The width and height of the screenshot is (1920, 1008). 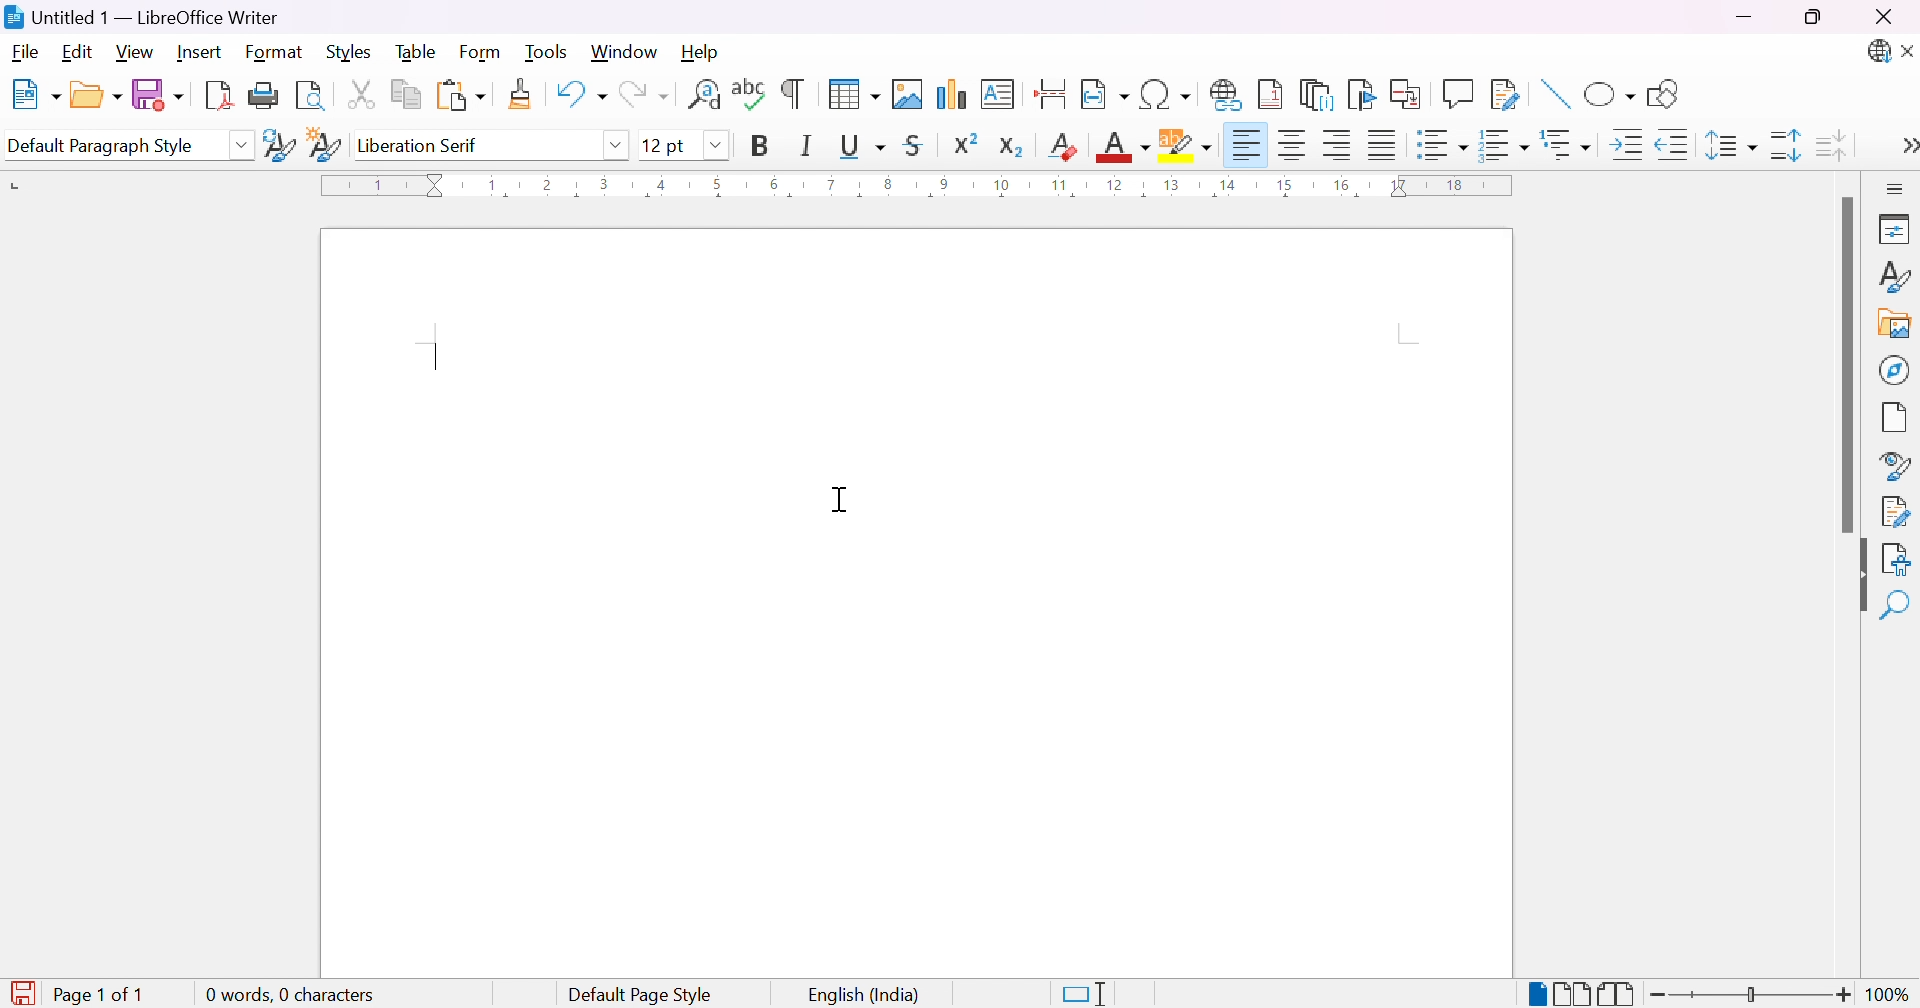 What do you see at coordinates (417, 50) in the screenshot?
I see `Table` at bounding box center [417, 50].